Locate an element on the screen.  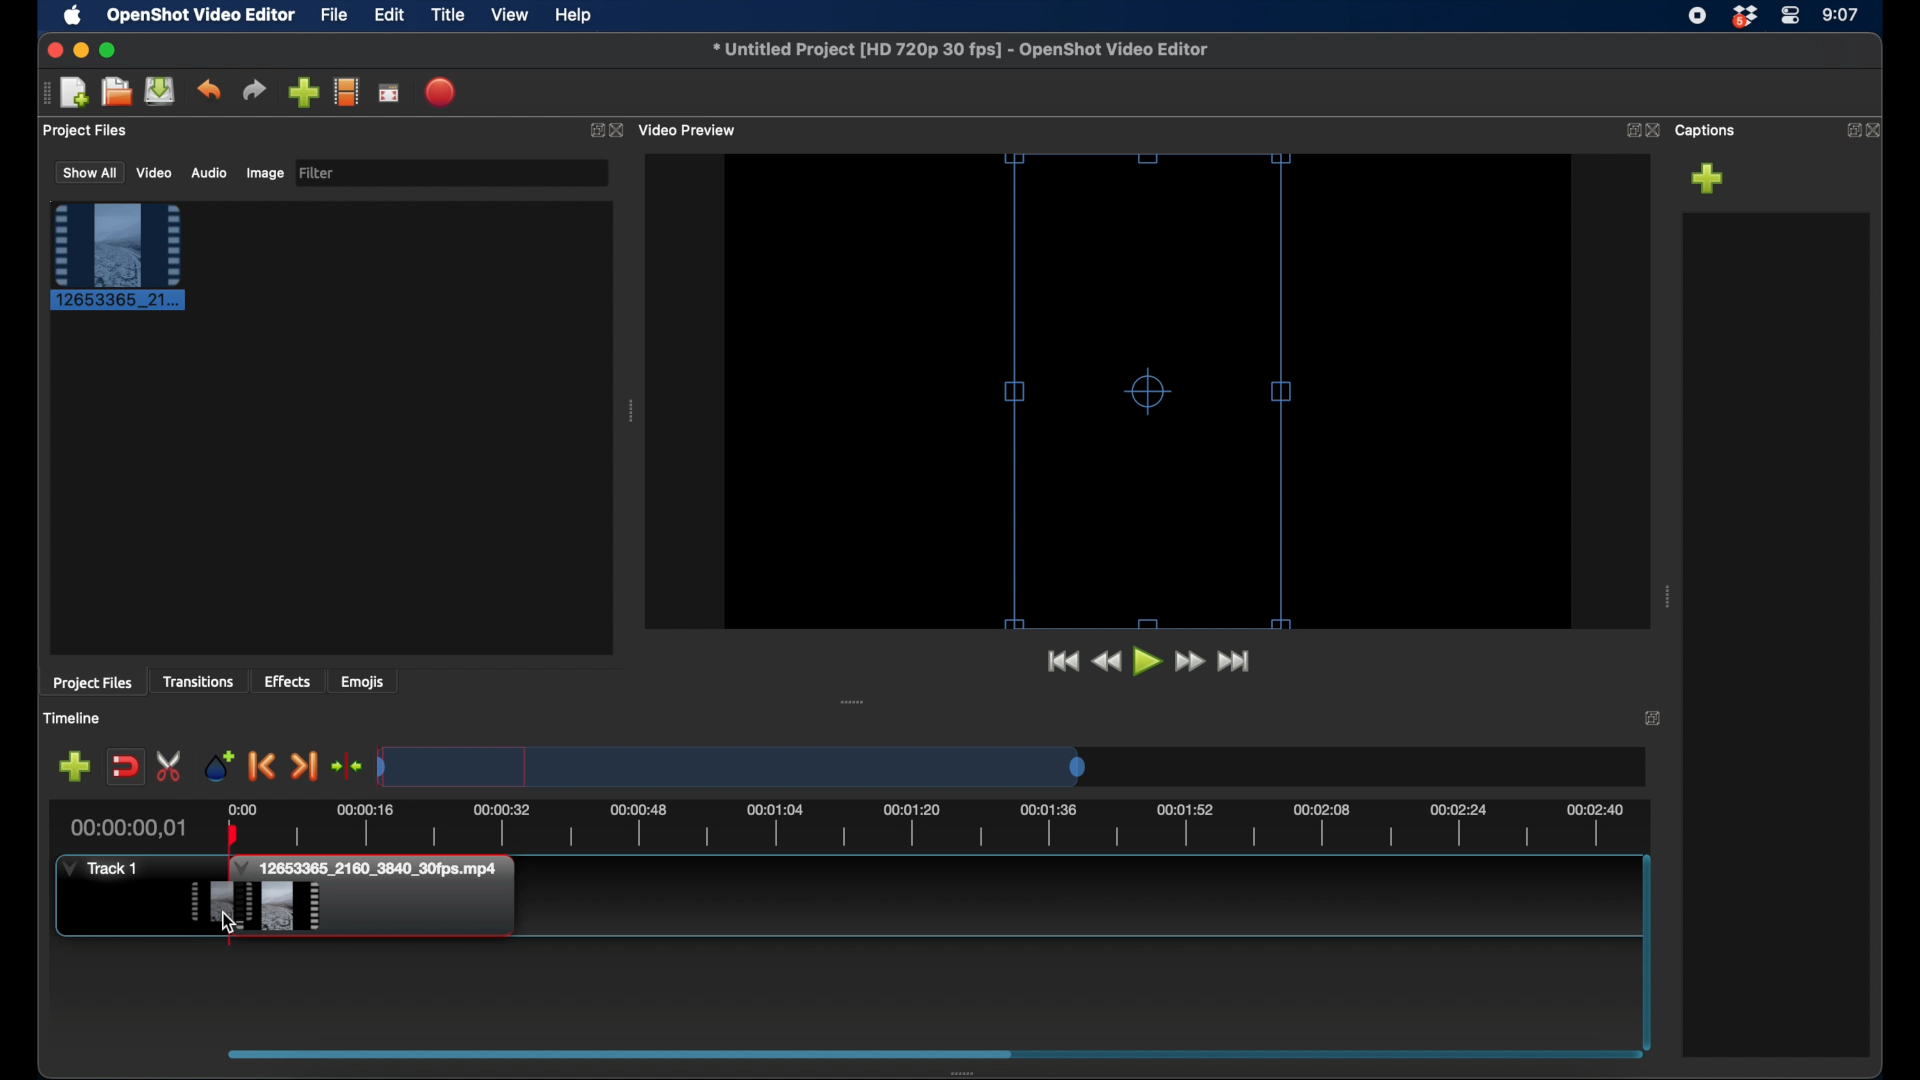
play is located at coordinates (1146, 661).